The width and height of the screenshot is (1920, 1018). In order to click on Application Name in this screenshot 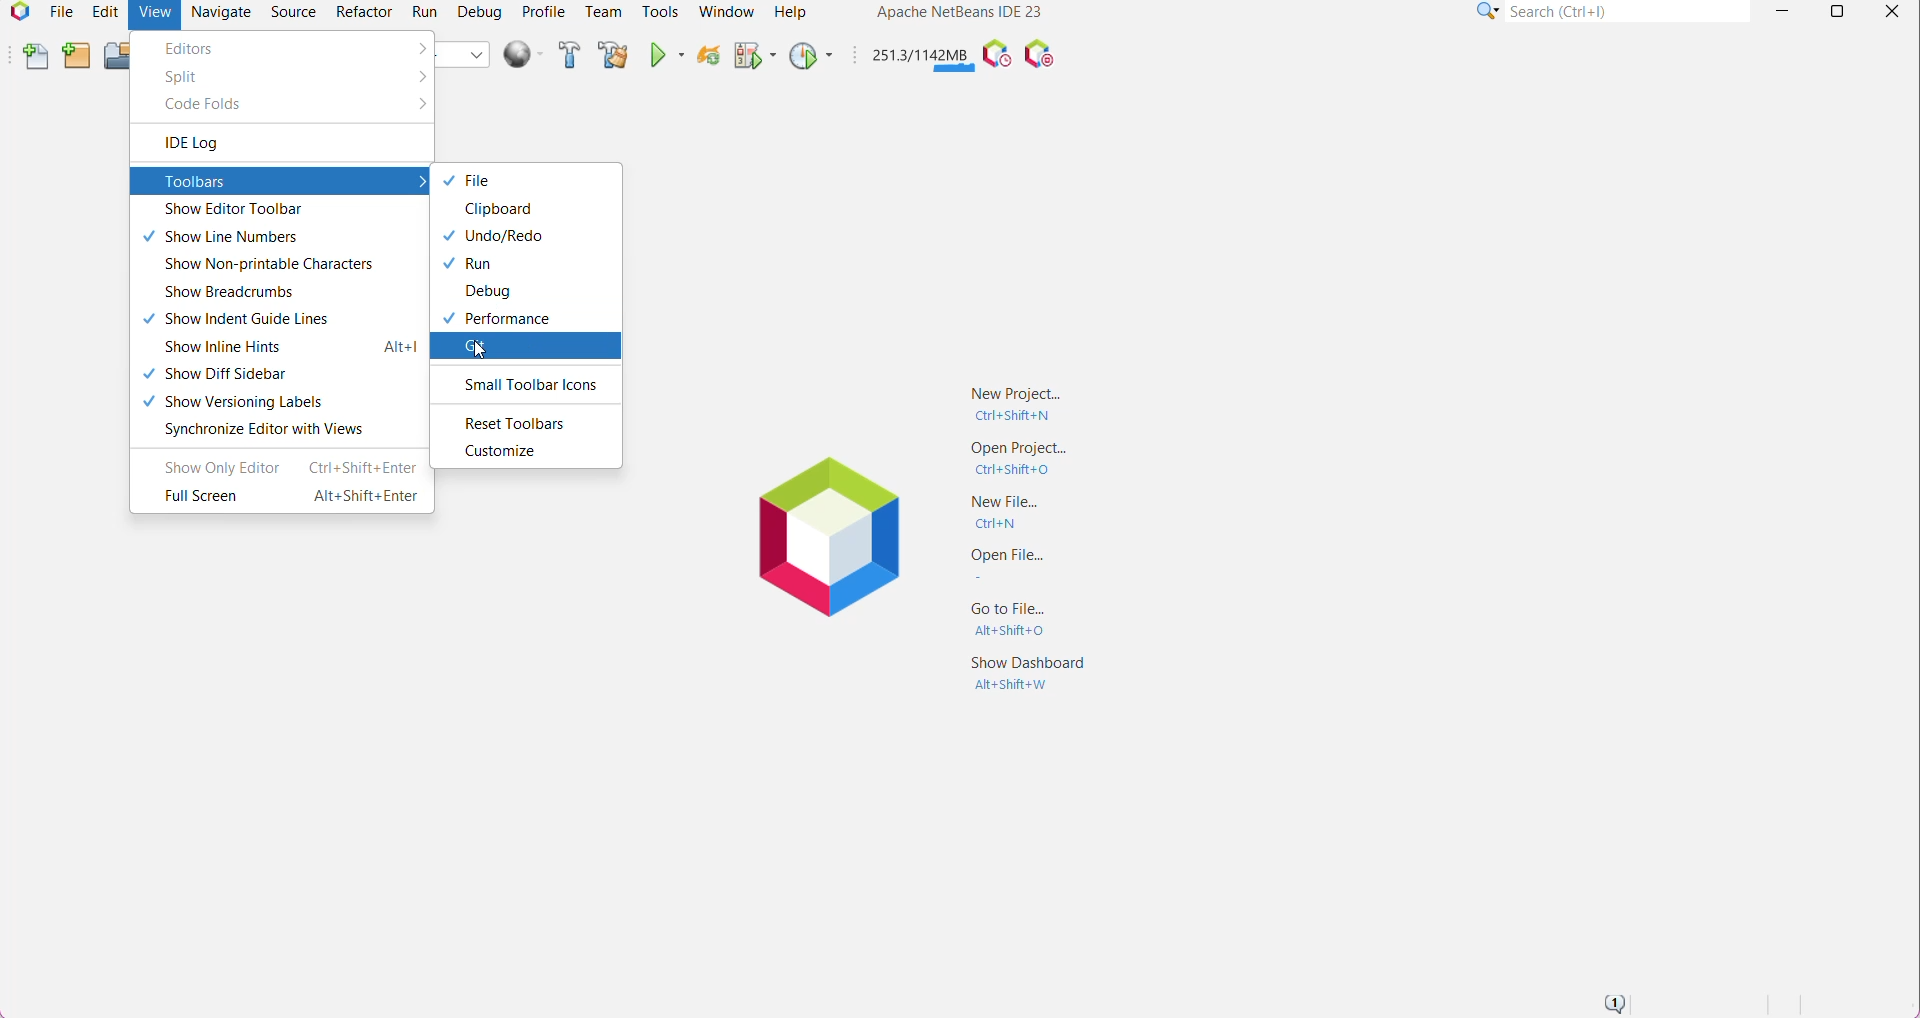, I will do `click(958, 12)`.